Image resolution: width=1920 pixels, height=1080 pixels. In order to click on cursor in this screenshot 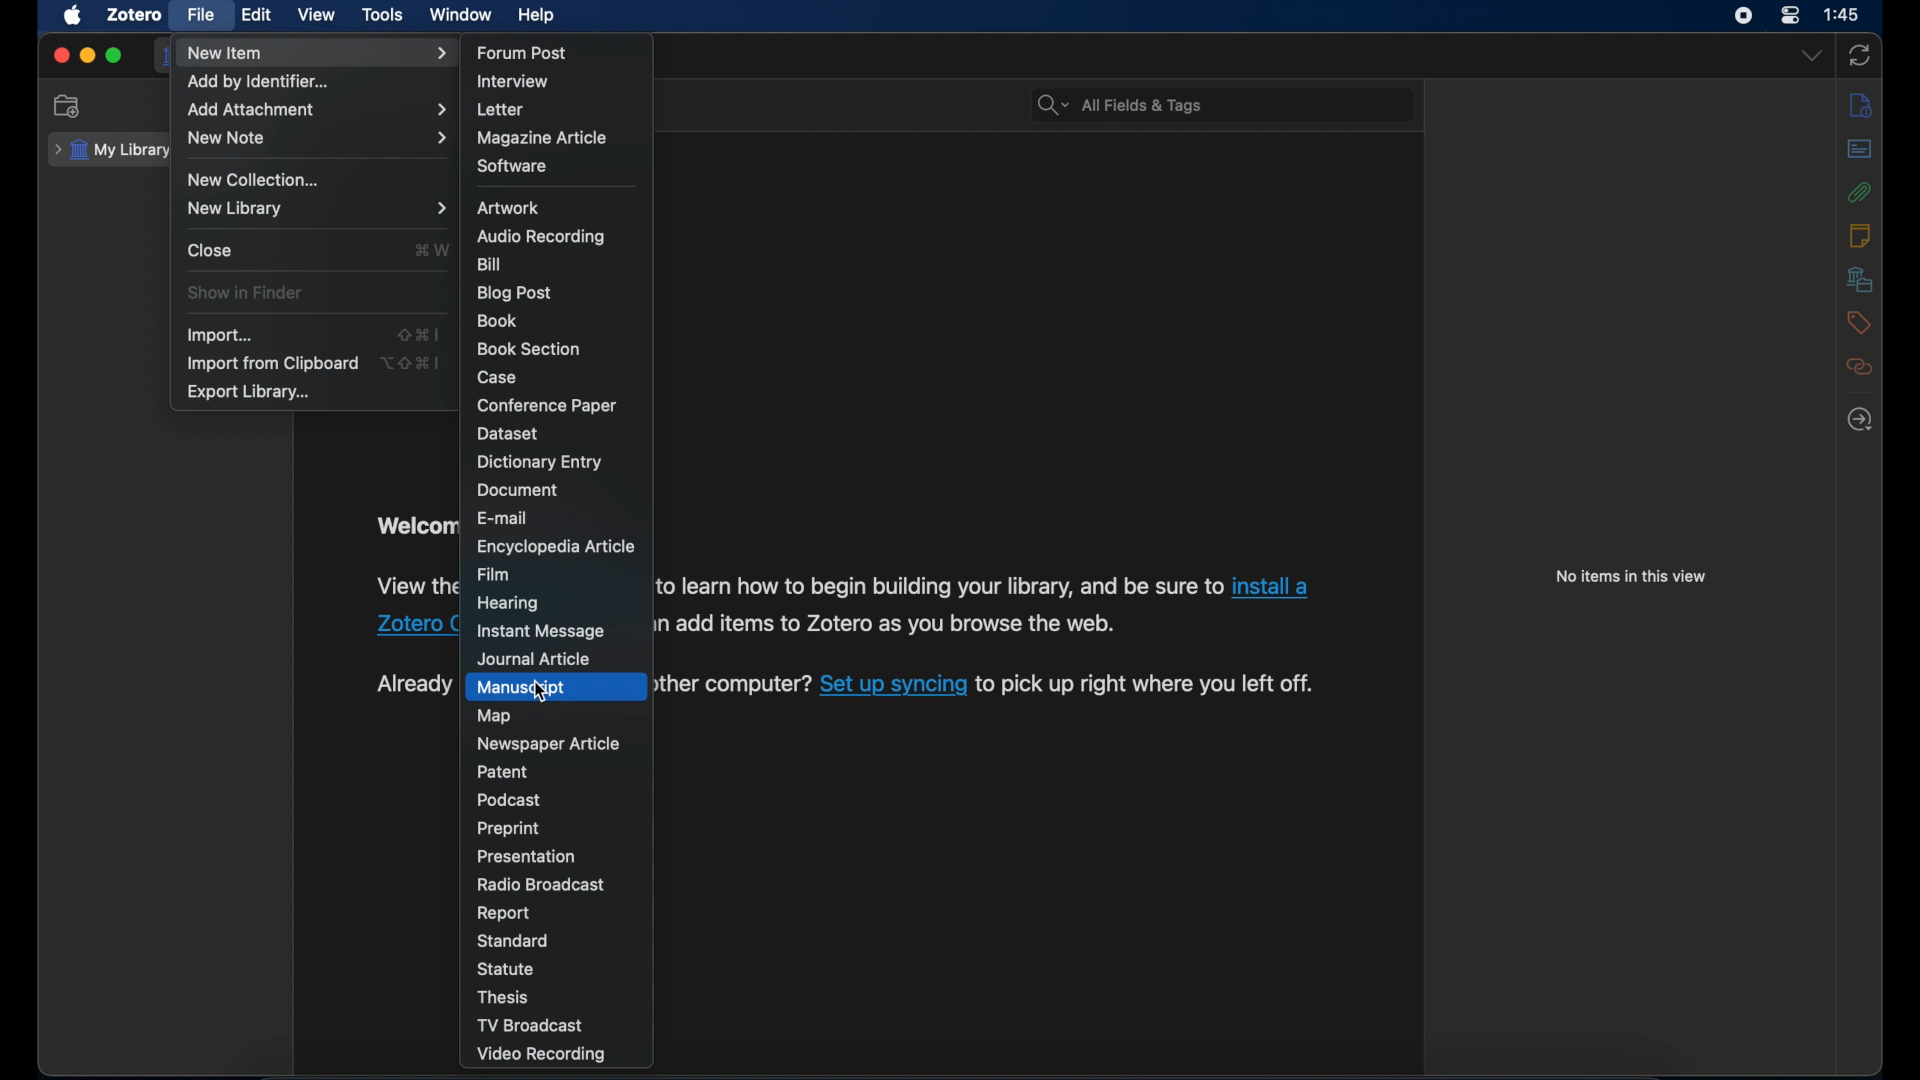, I will do `click(542, 692)`.